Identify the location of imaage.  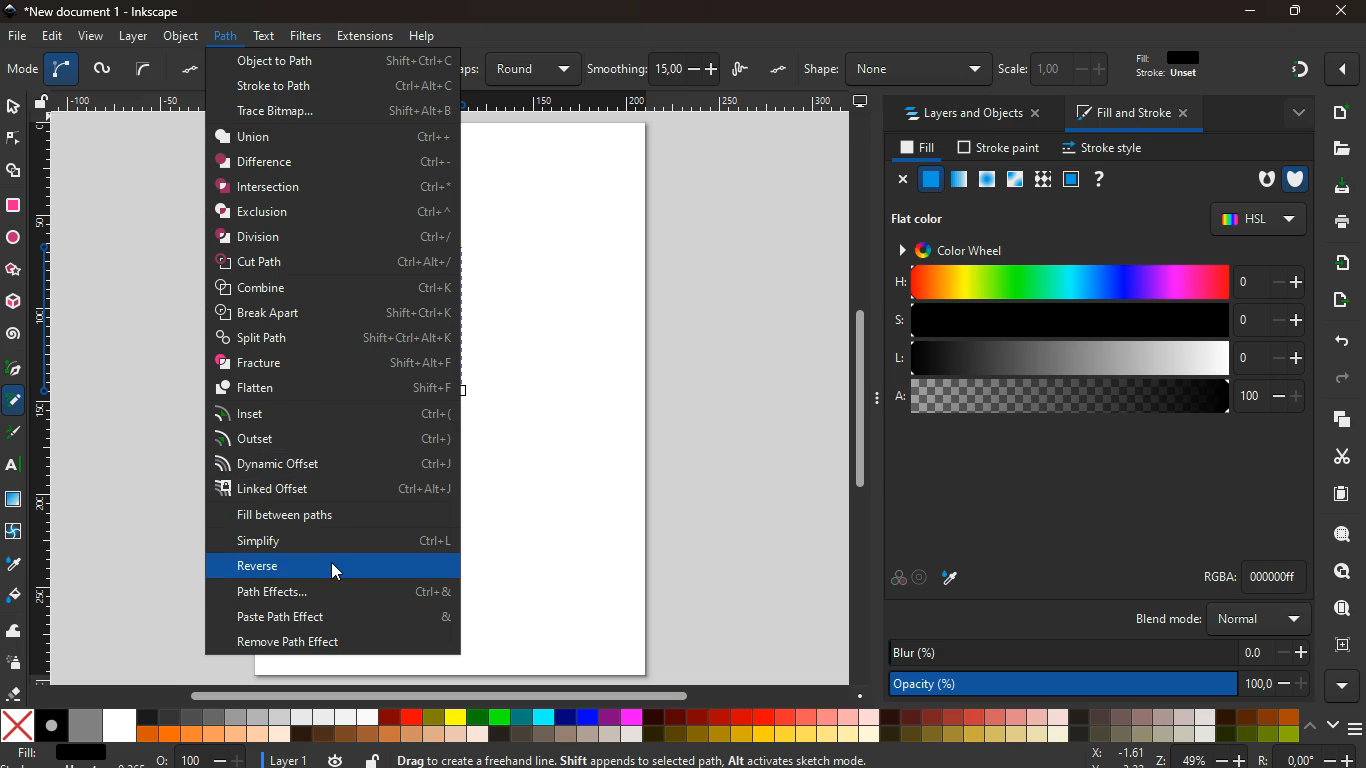
(15, 501).